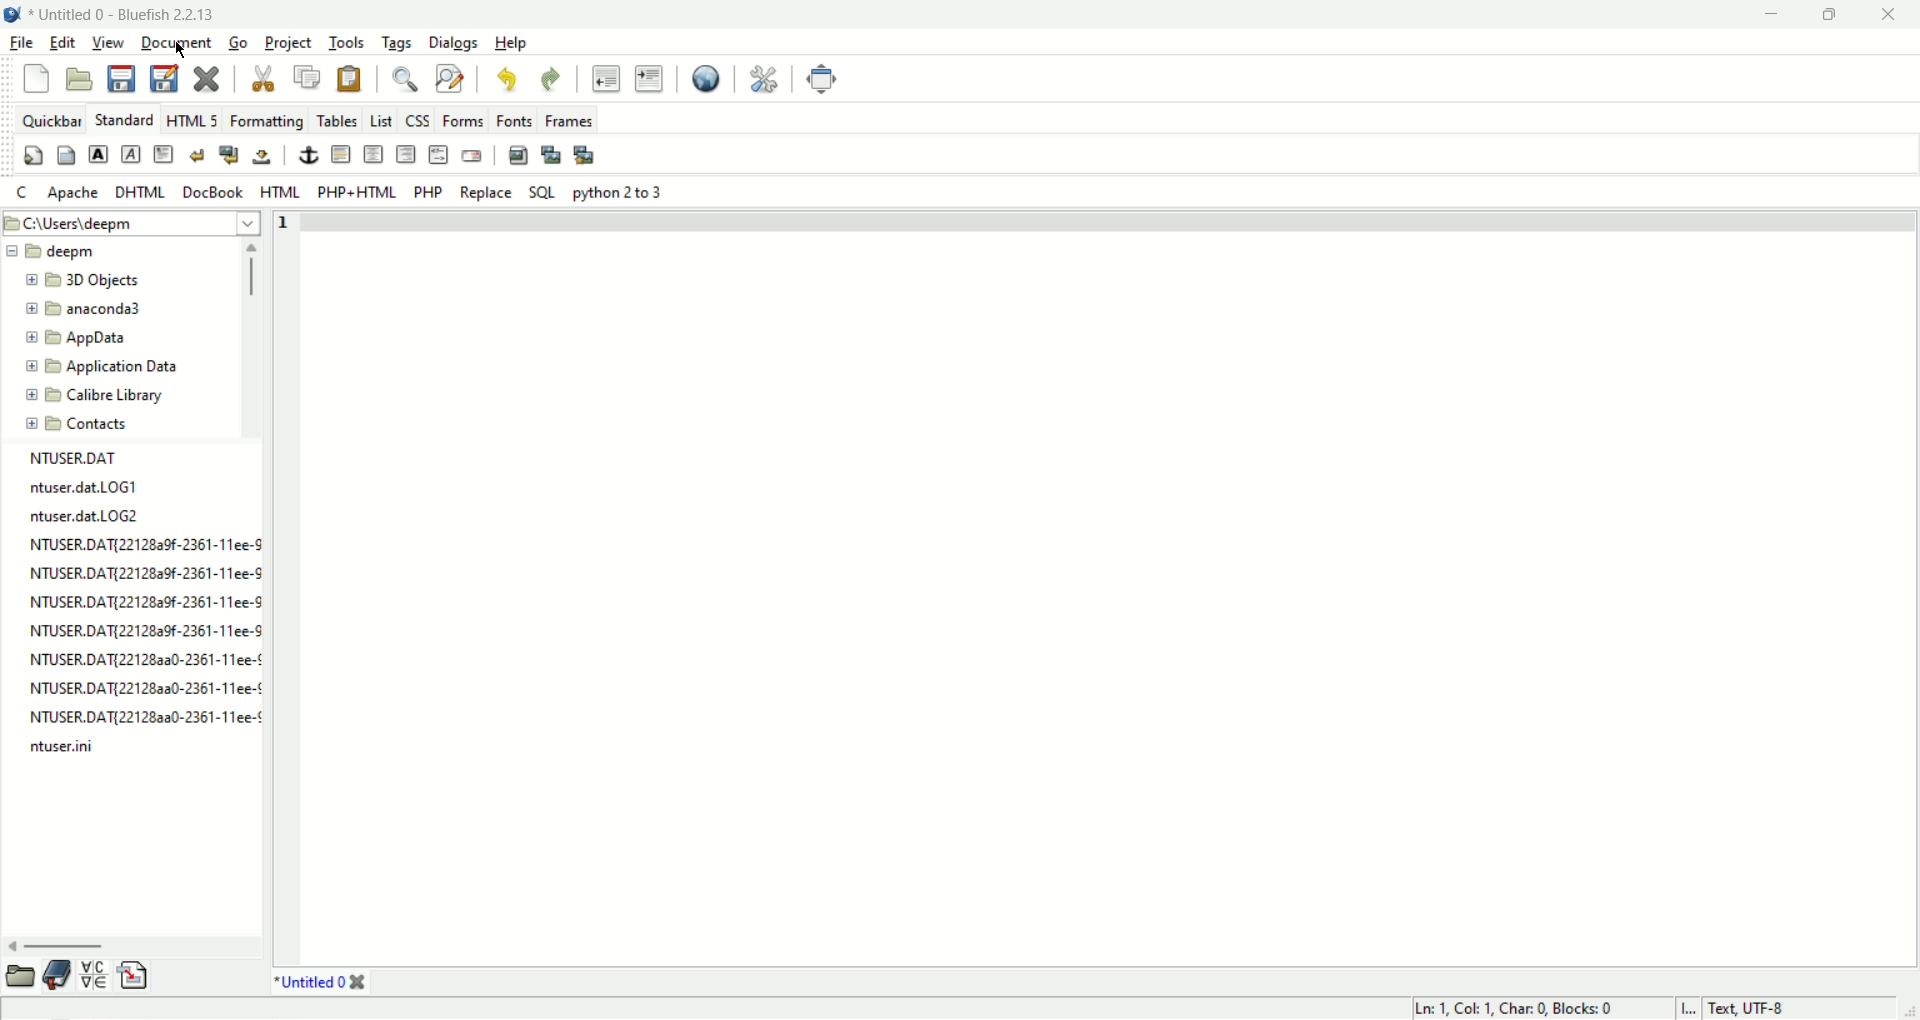 The height and width of the screenshot is (1020, 1920). Describe the element at coordinates (62, 44) in the screenshot. I see `edit` at that location.